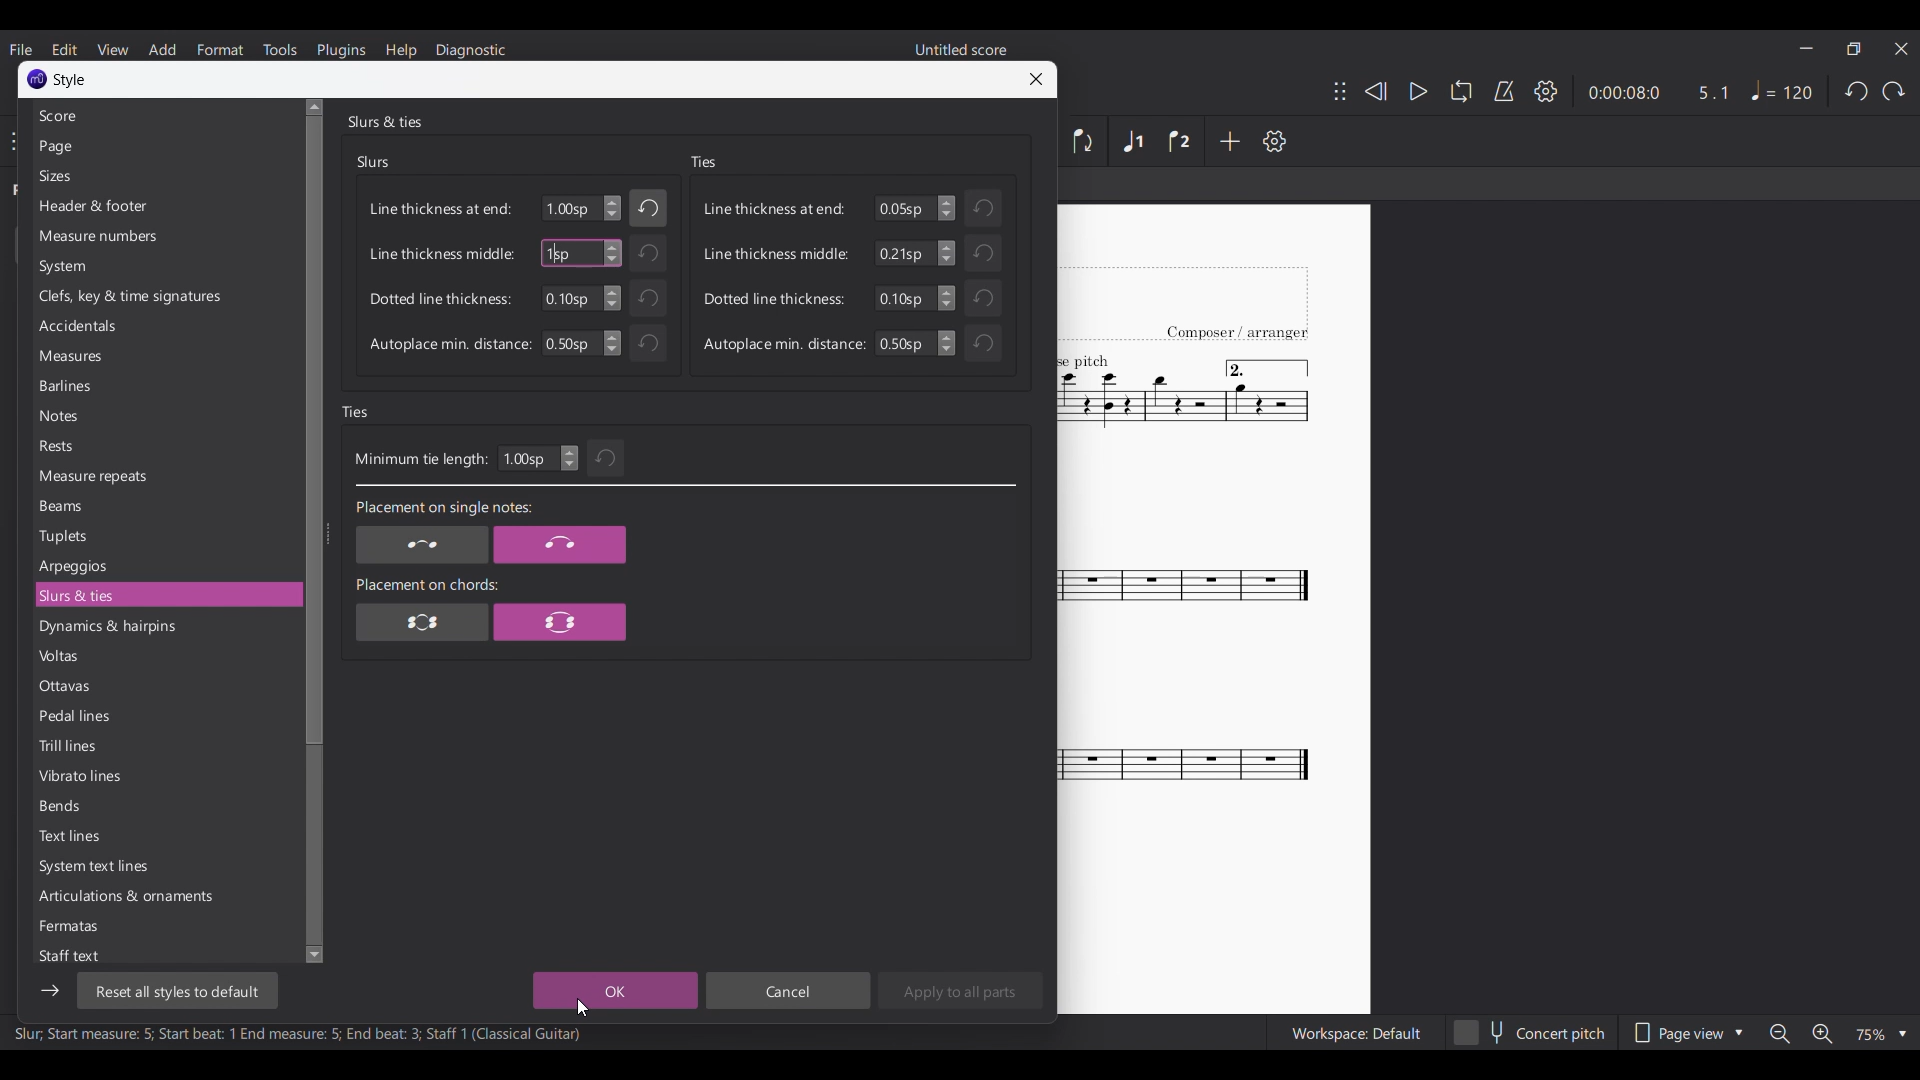 The height and width of the screenshot is (1080, 1920). What do you see at coordinates (401, 50) in the screenshot?
I see `Help menu` at bounding box center [401, 50].